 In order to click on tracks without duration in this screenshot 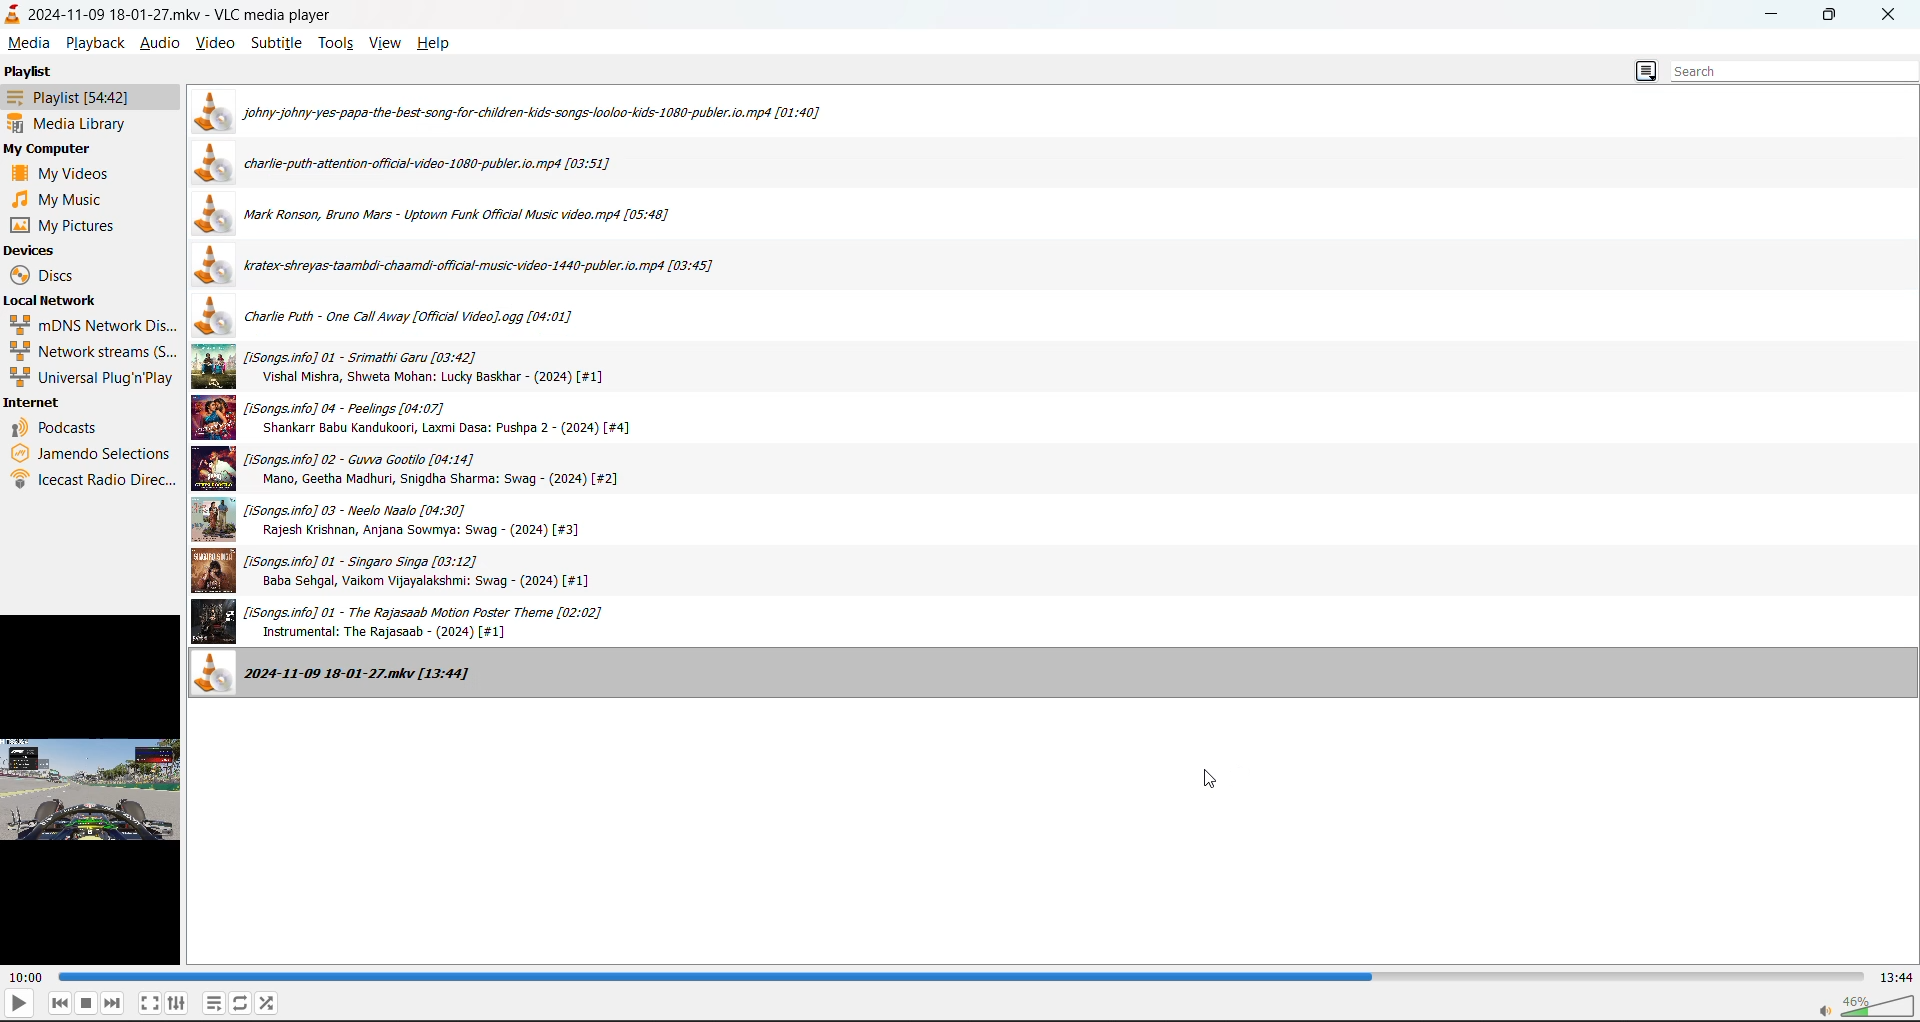, I will do `click(414, 470)`.